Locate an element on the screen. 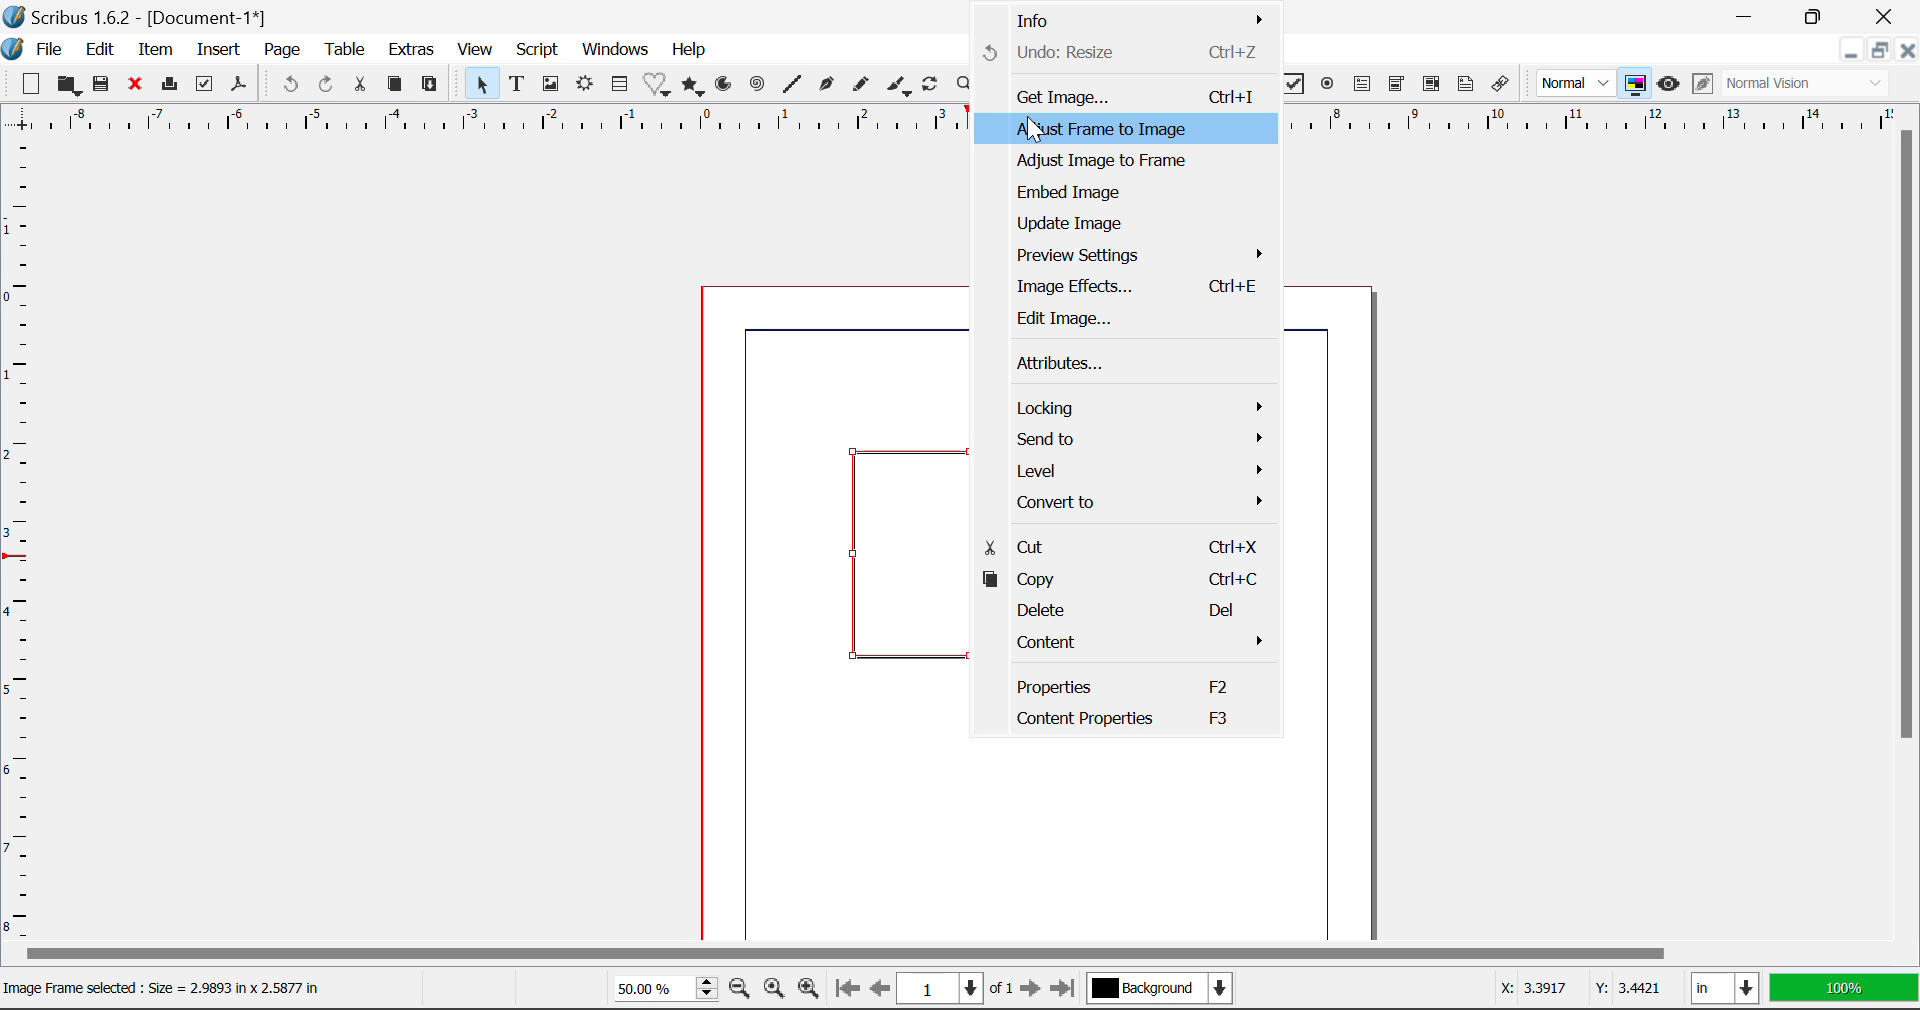  Script is located at coordinates (536, 50).